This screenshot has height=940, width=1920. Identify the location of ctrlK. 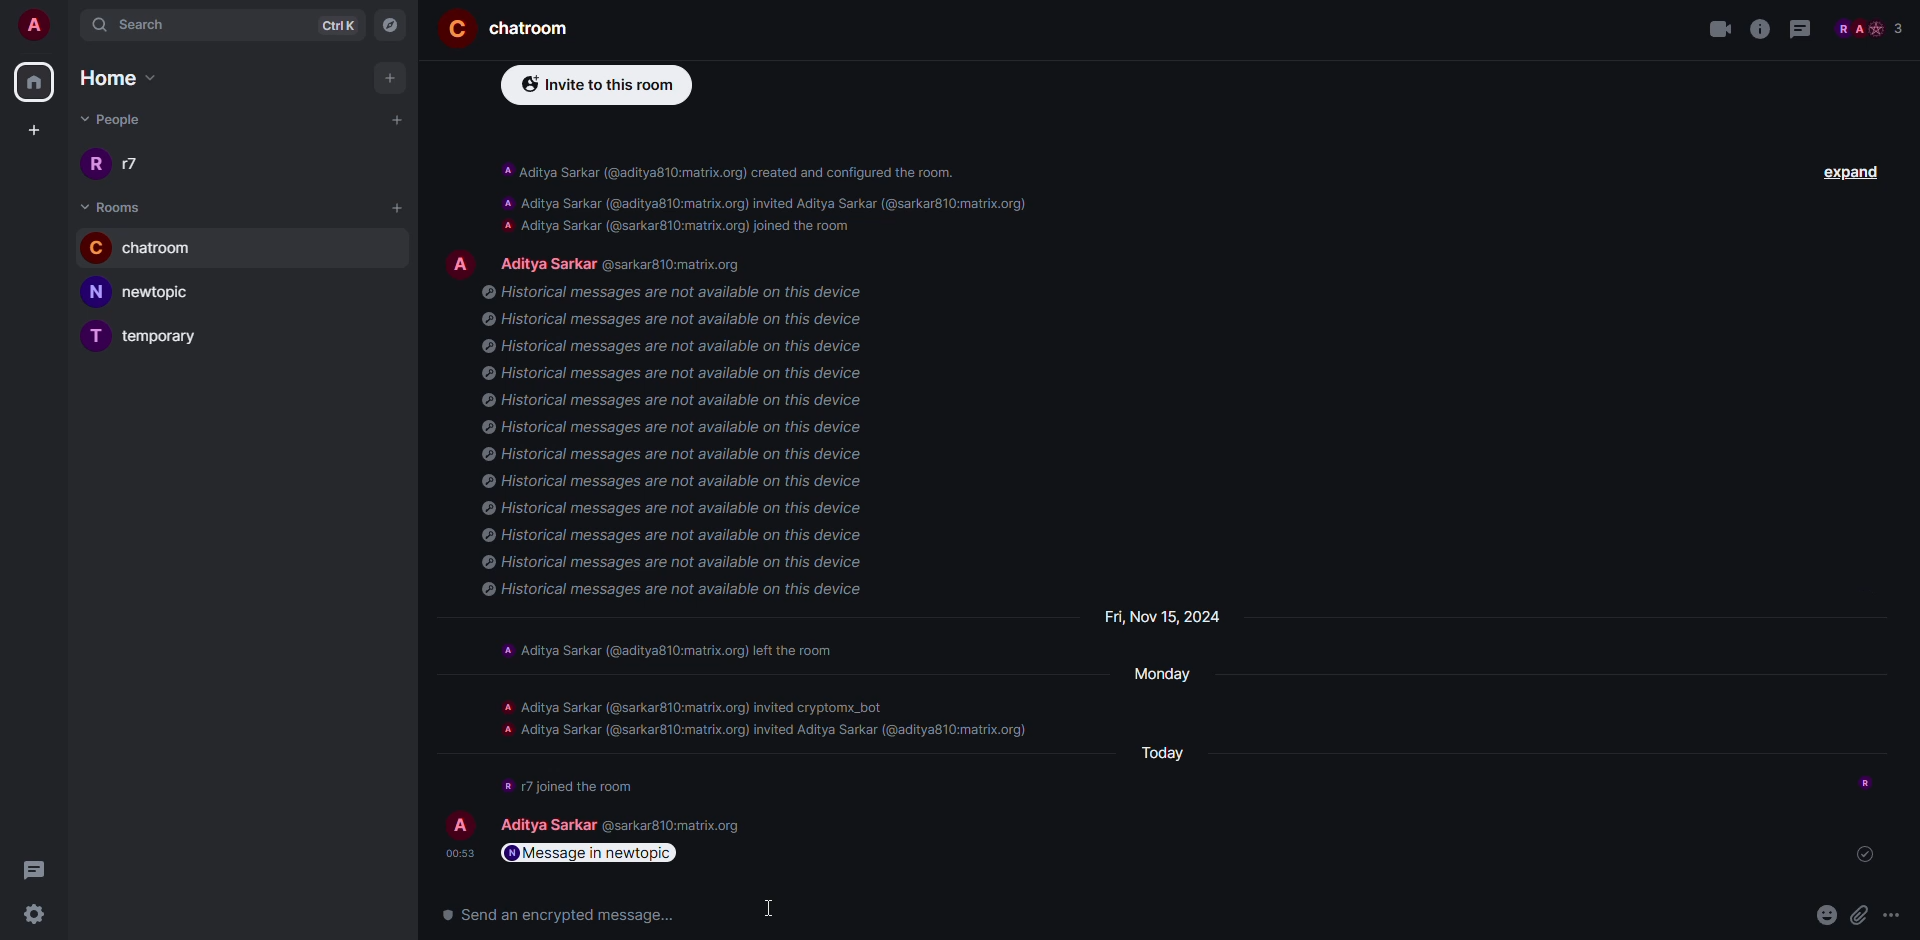
(340, 23).